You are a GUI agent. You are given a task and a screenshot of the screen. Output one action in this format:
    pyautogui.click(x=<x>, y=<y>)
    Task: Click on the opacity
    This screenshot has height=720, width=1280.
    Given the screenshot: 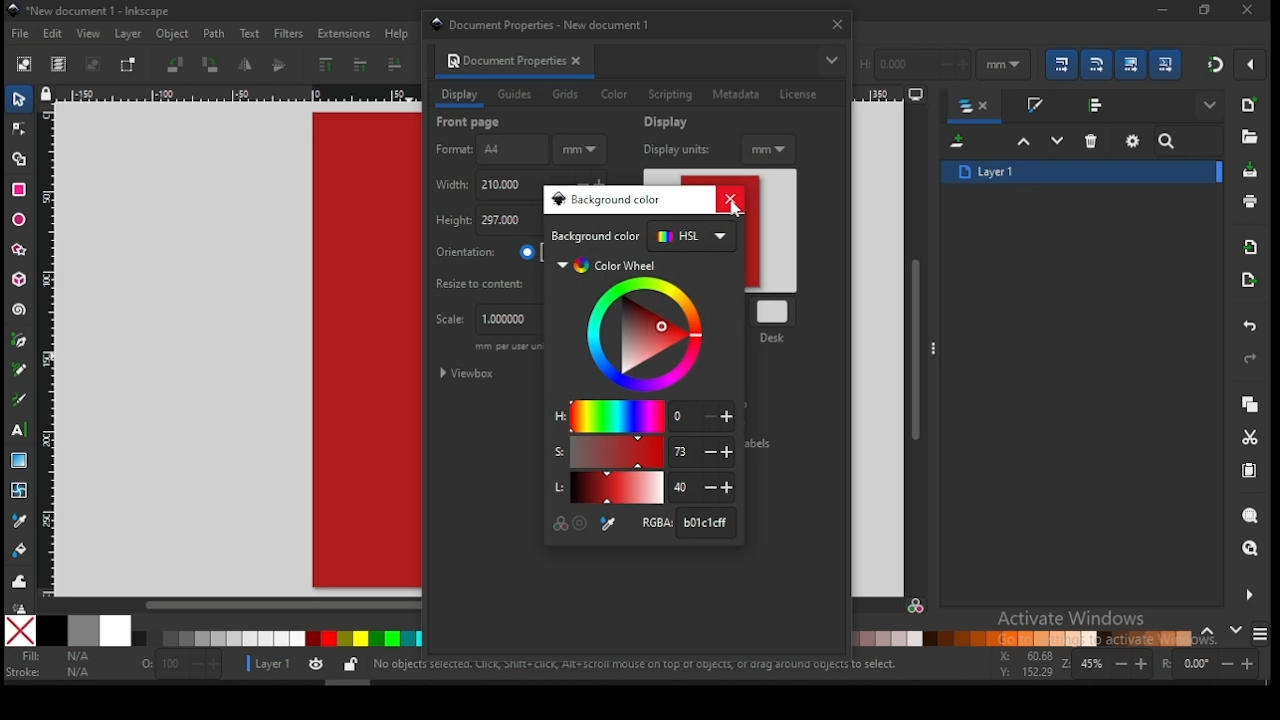 What is the action you would take?
    pyautogui.click(x=179, y=667)
    